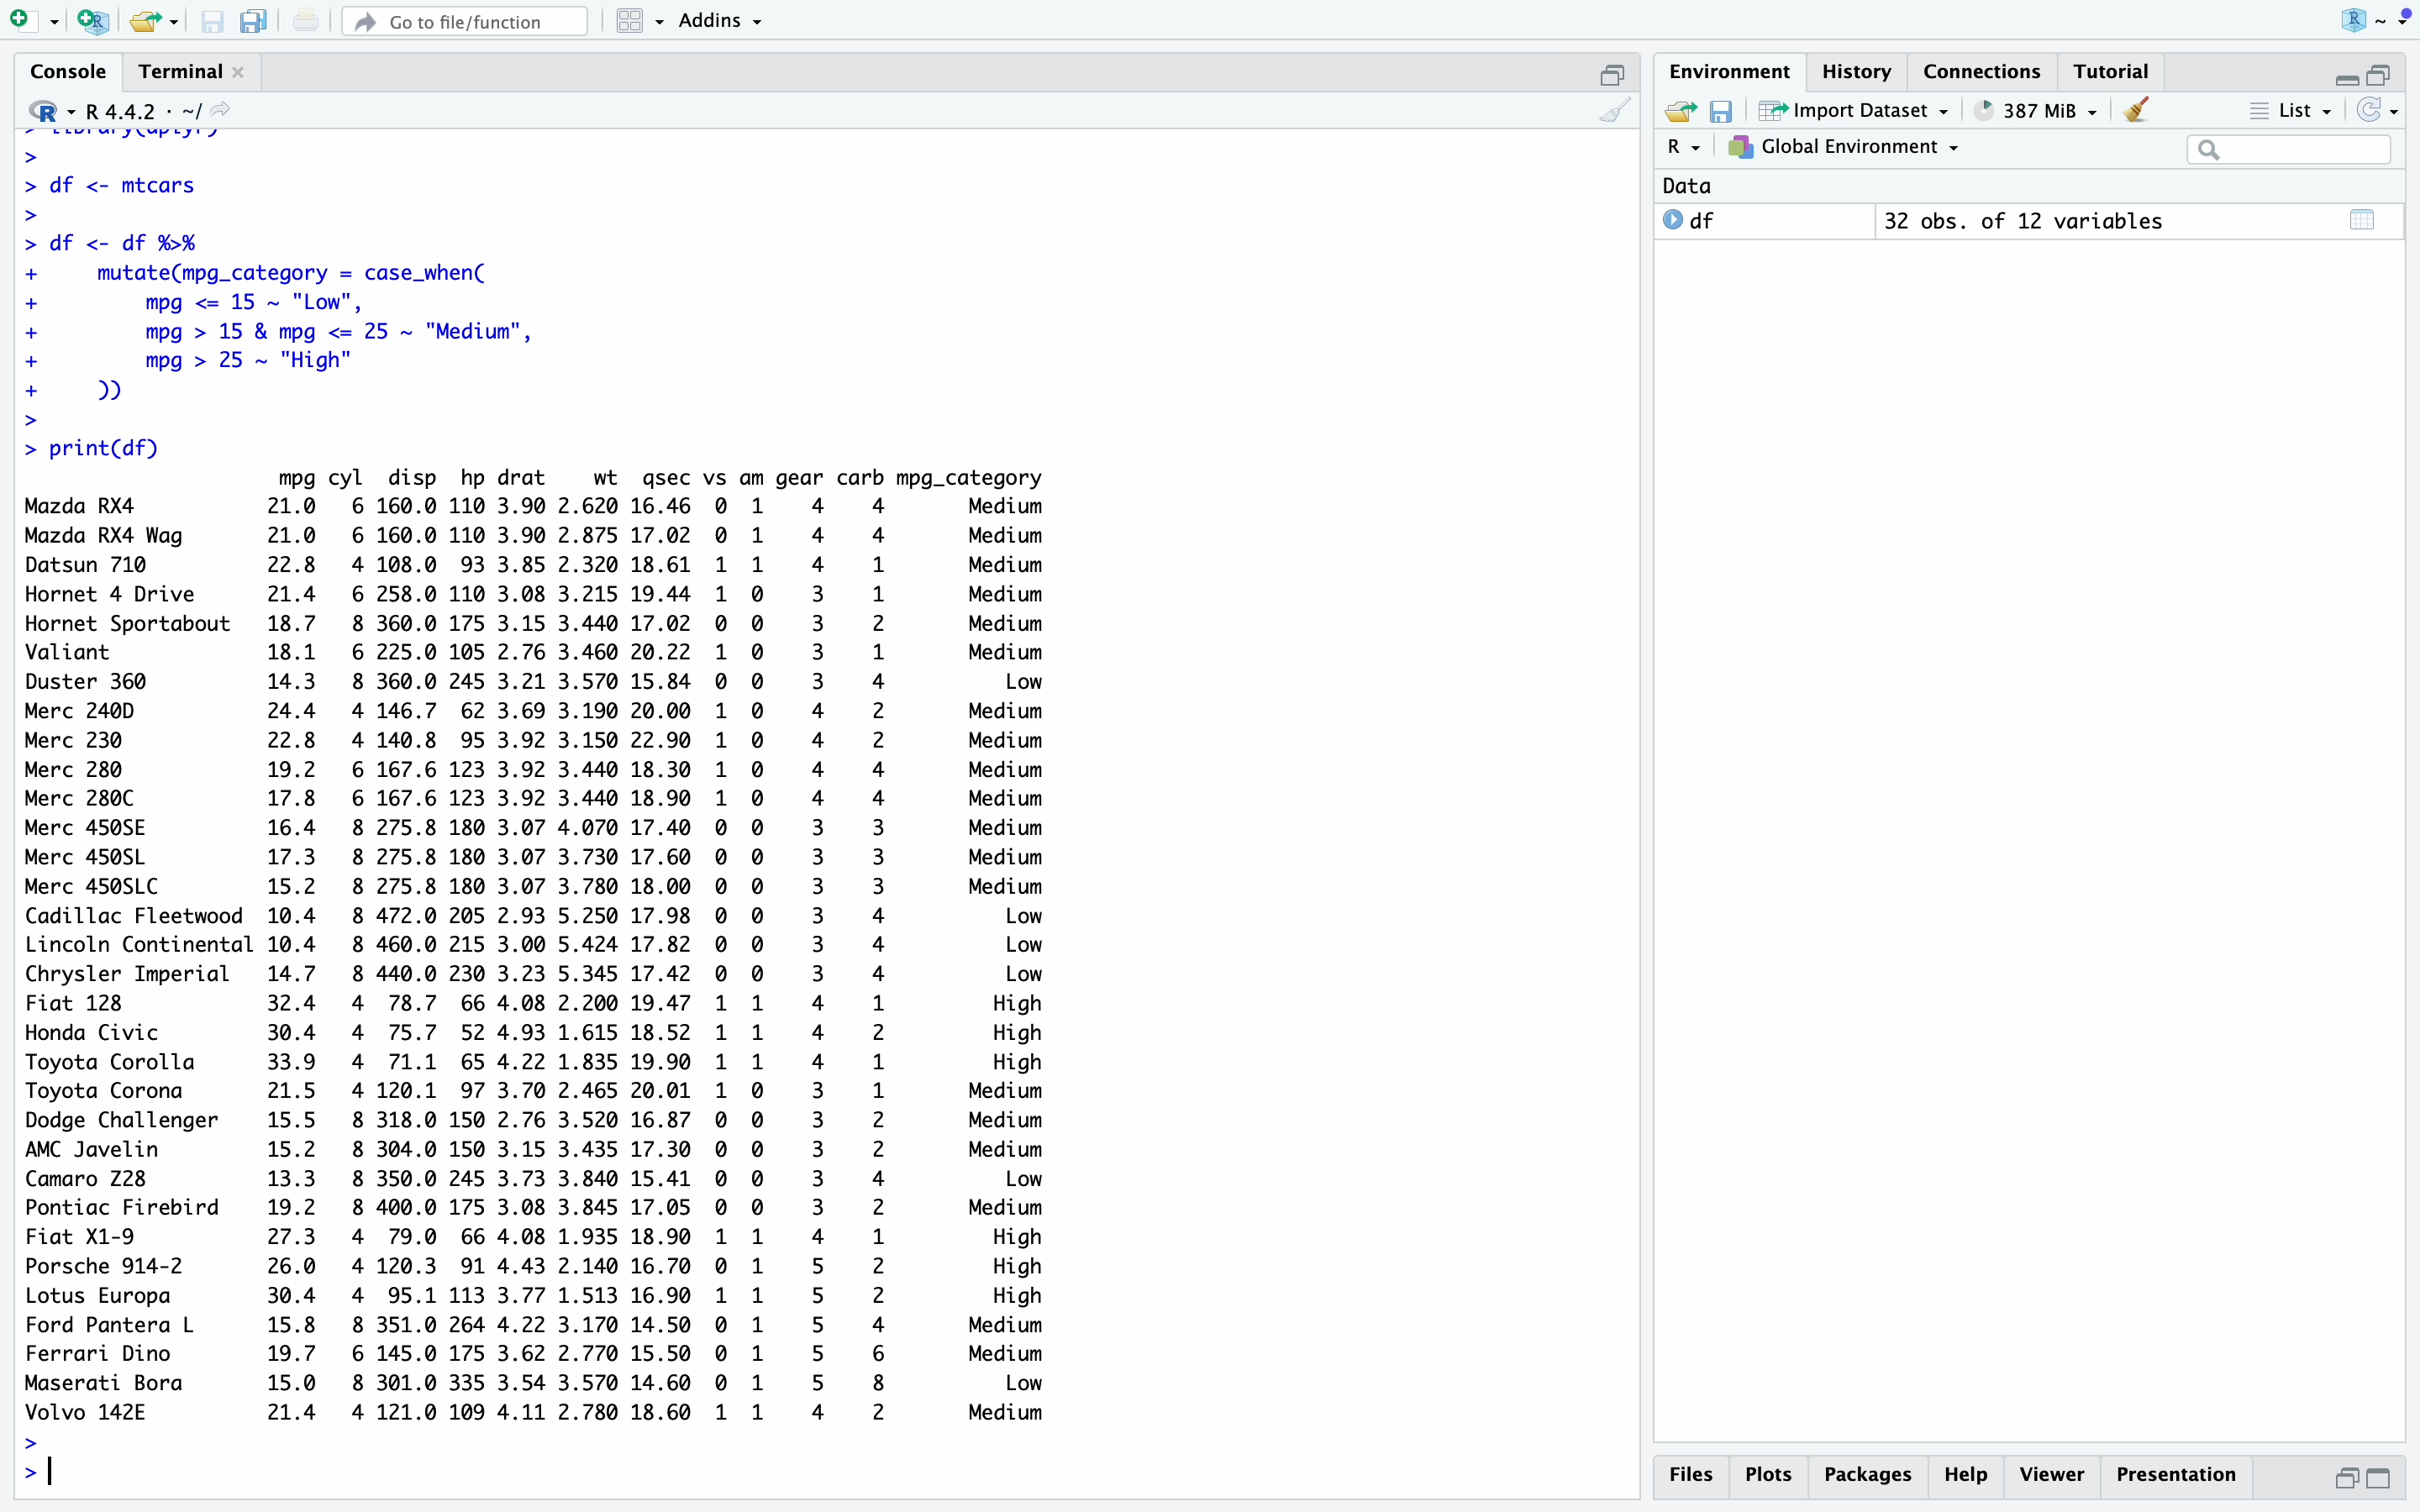 Image resolution: width=2420 pixels, height=1512 pixels. Describe the element at coordinates (1691, 219) in the screenshot. I see `df` at that location.